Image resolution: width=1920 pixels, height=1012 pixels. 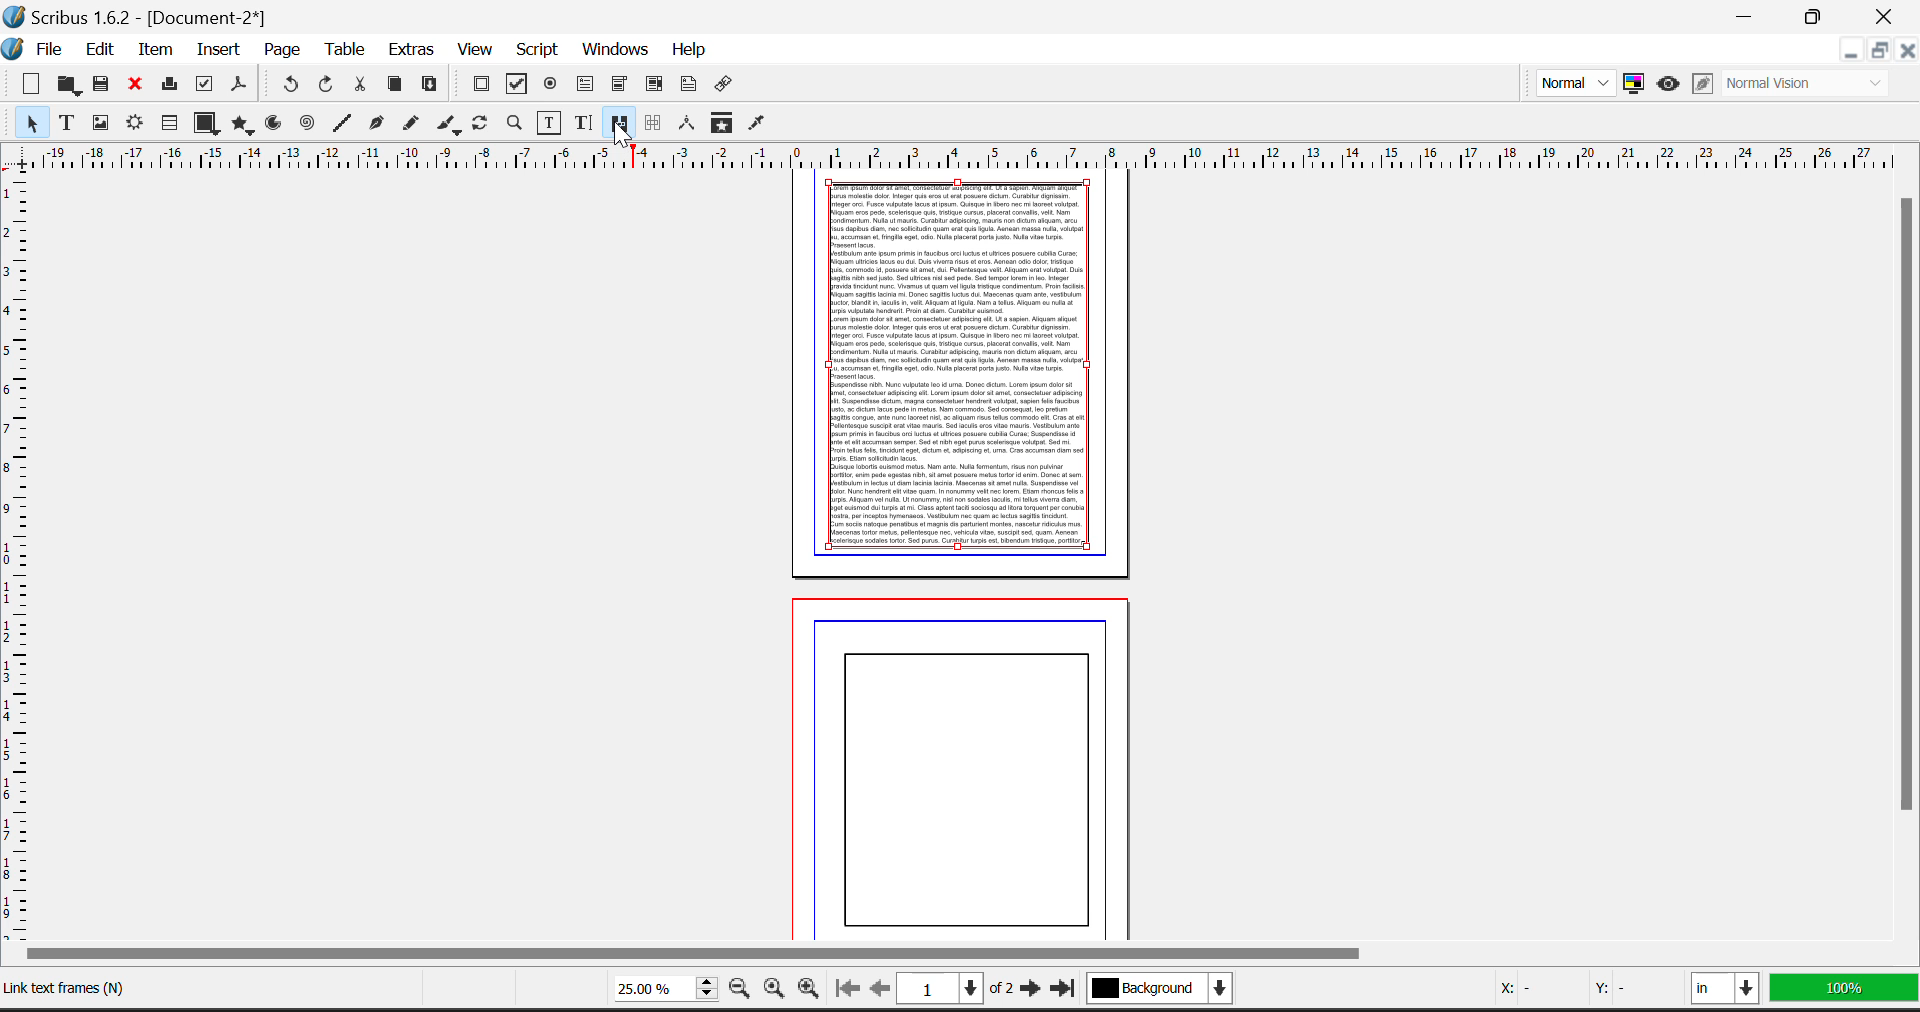 I want to click on Windows, so click(x=614, y=51).